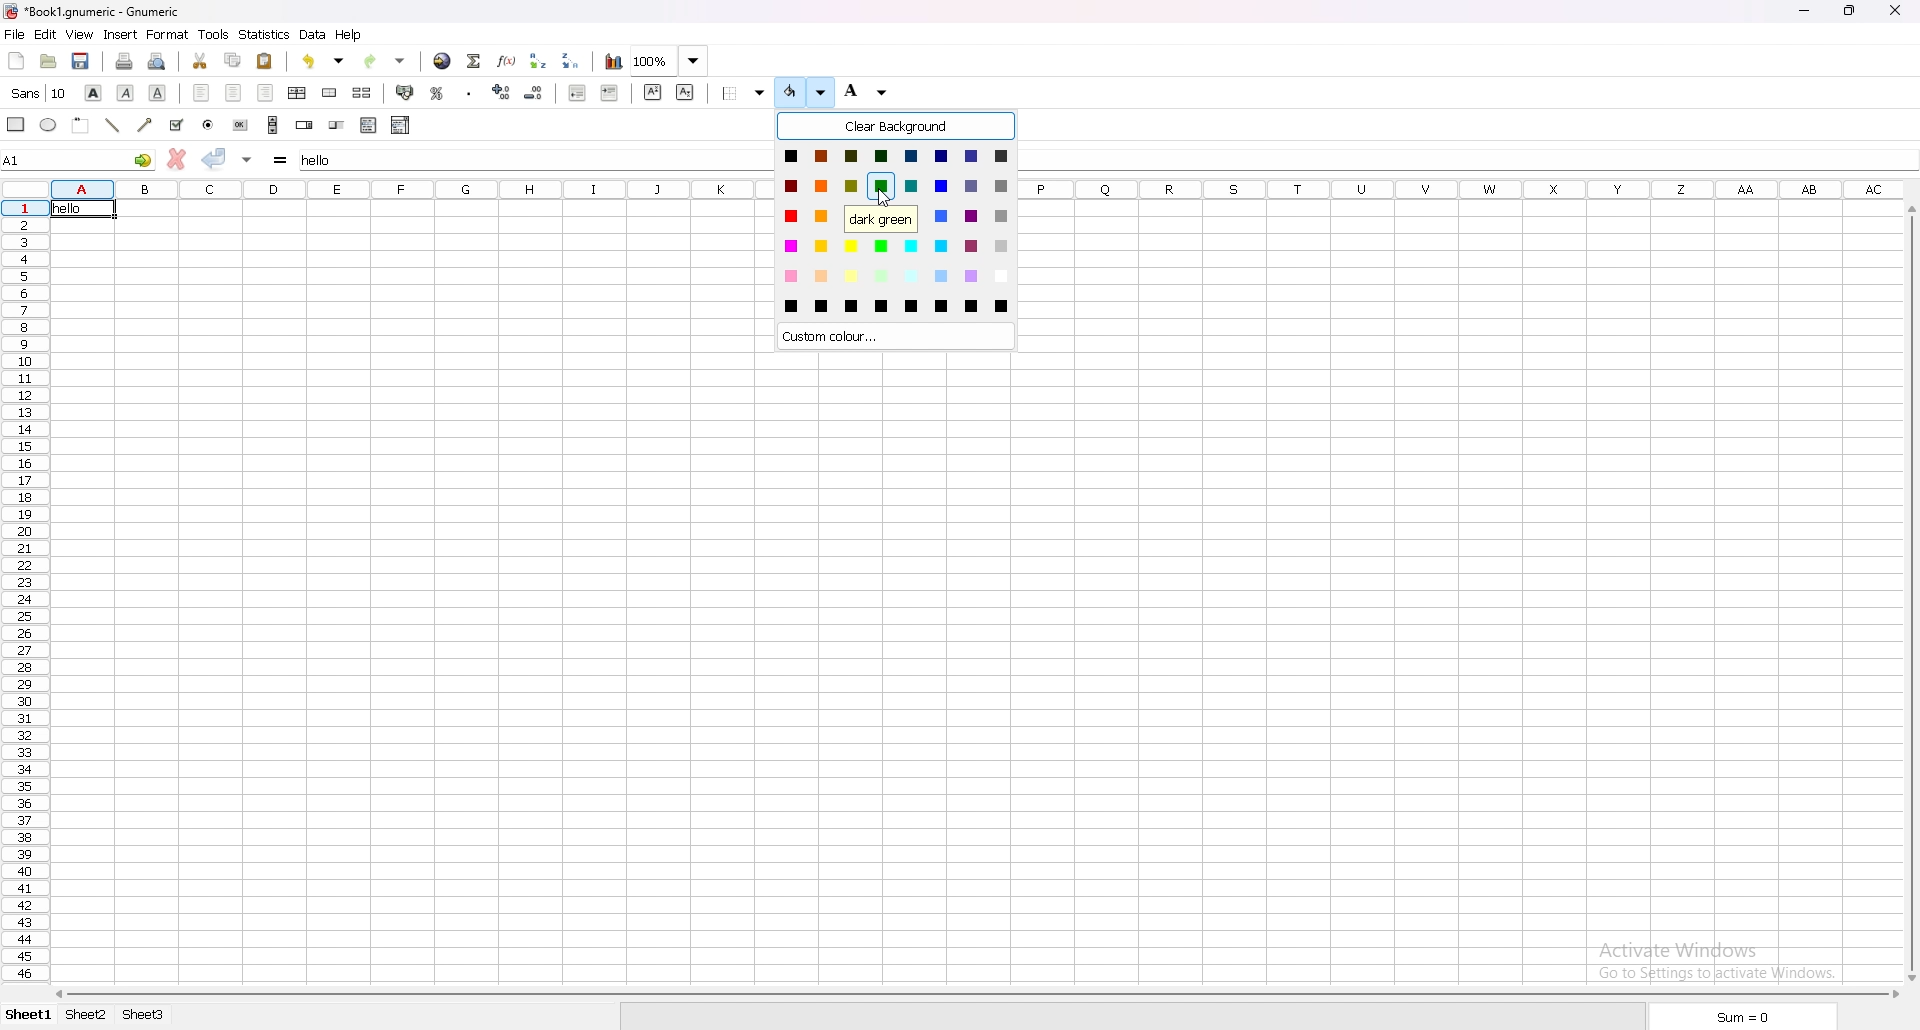 The width and height of the screenshot is (1920, 1030). What do you see at coordinates (80, 209) in the screenshot?
I see `cell` at bounding box center [80, 209].